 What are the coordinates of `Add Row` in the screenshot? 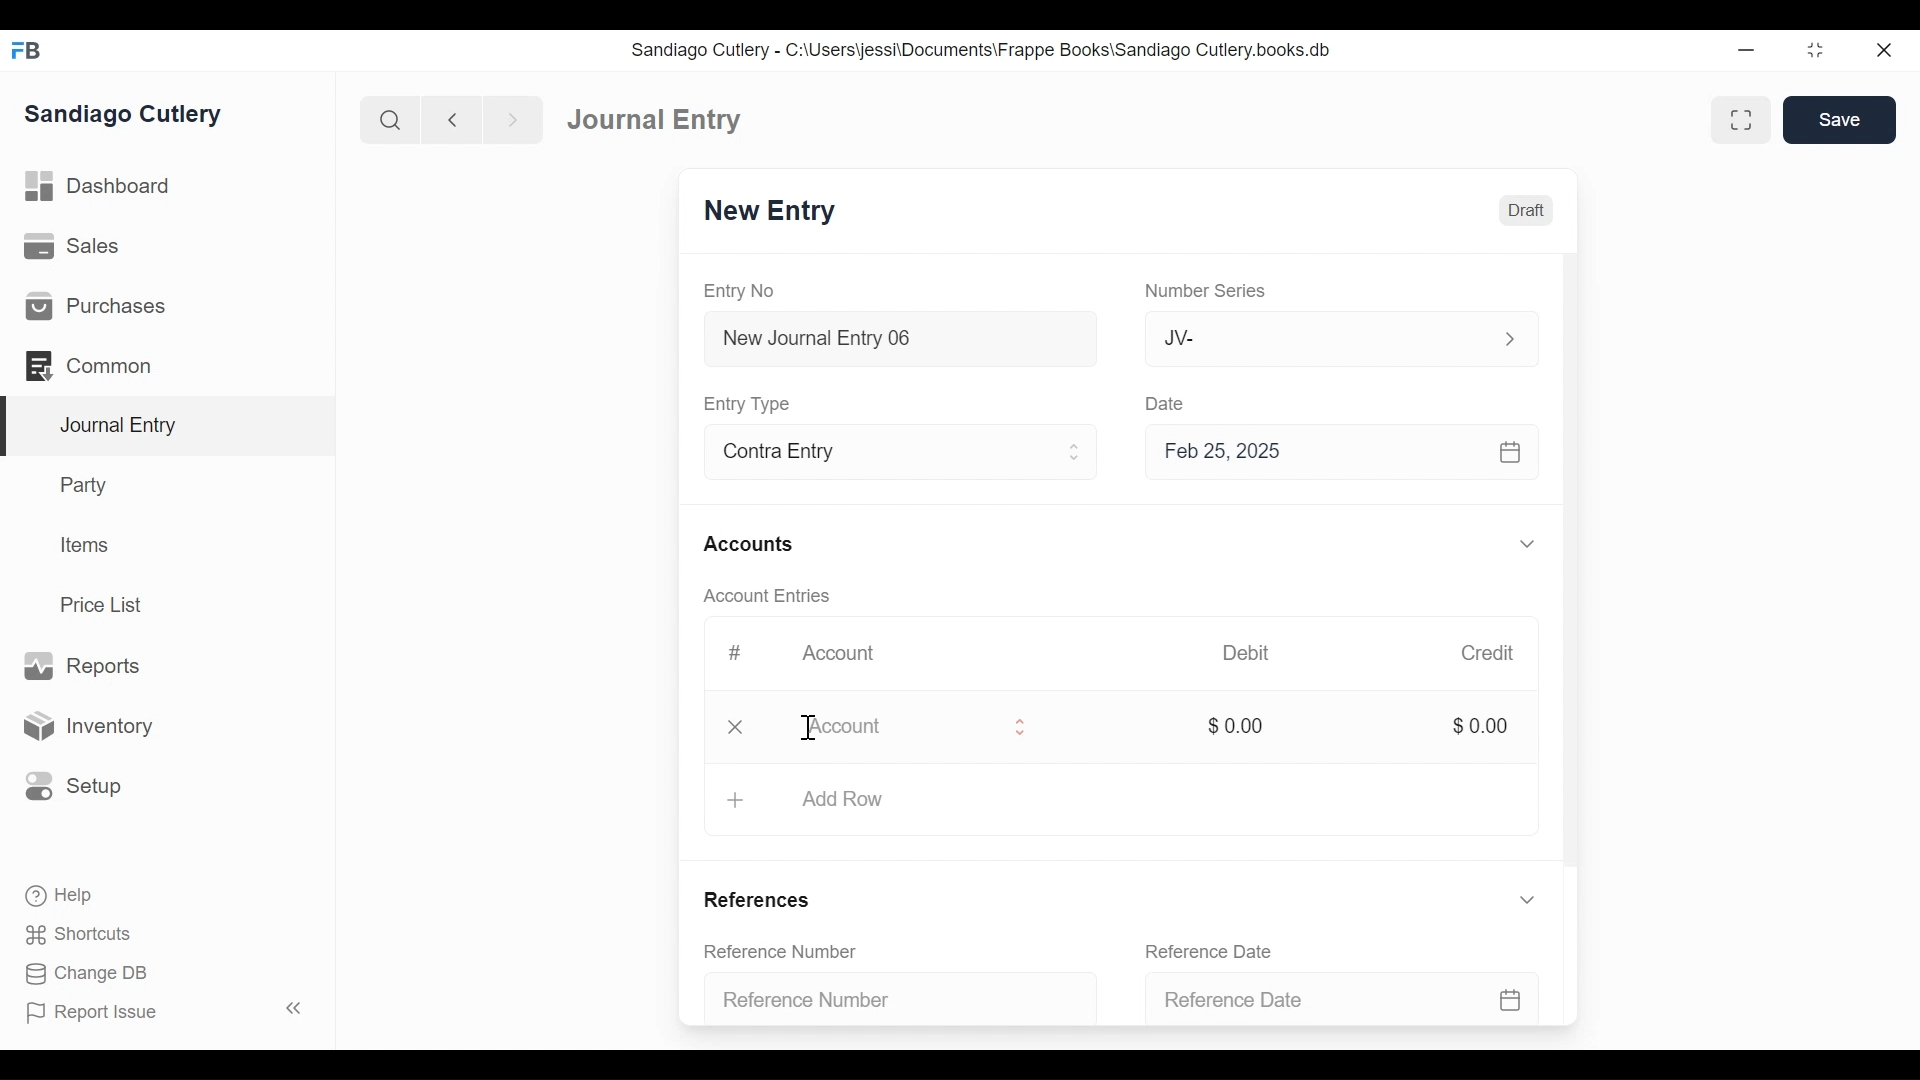 It's located at (843, 798).